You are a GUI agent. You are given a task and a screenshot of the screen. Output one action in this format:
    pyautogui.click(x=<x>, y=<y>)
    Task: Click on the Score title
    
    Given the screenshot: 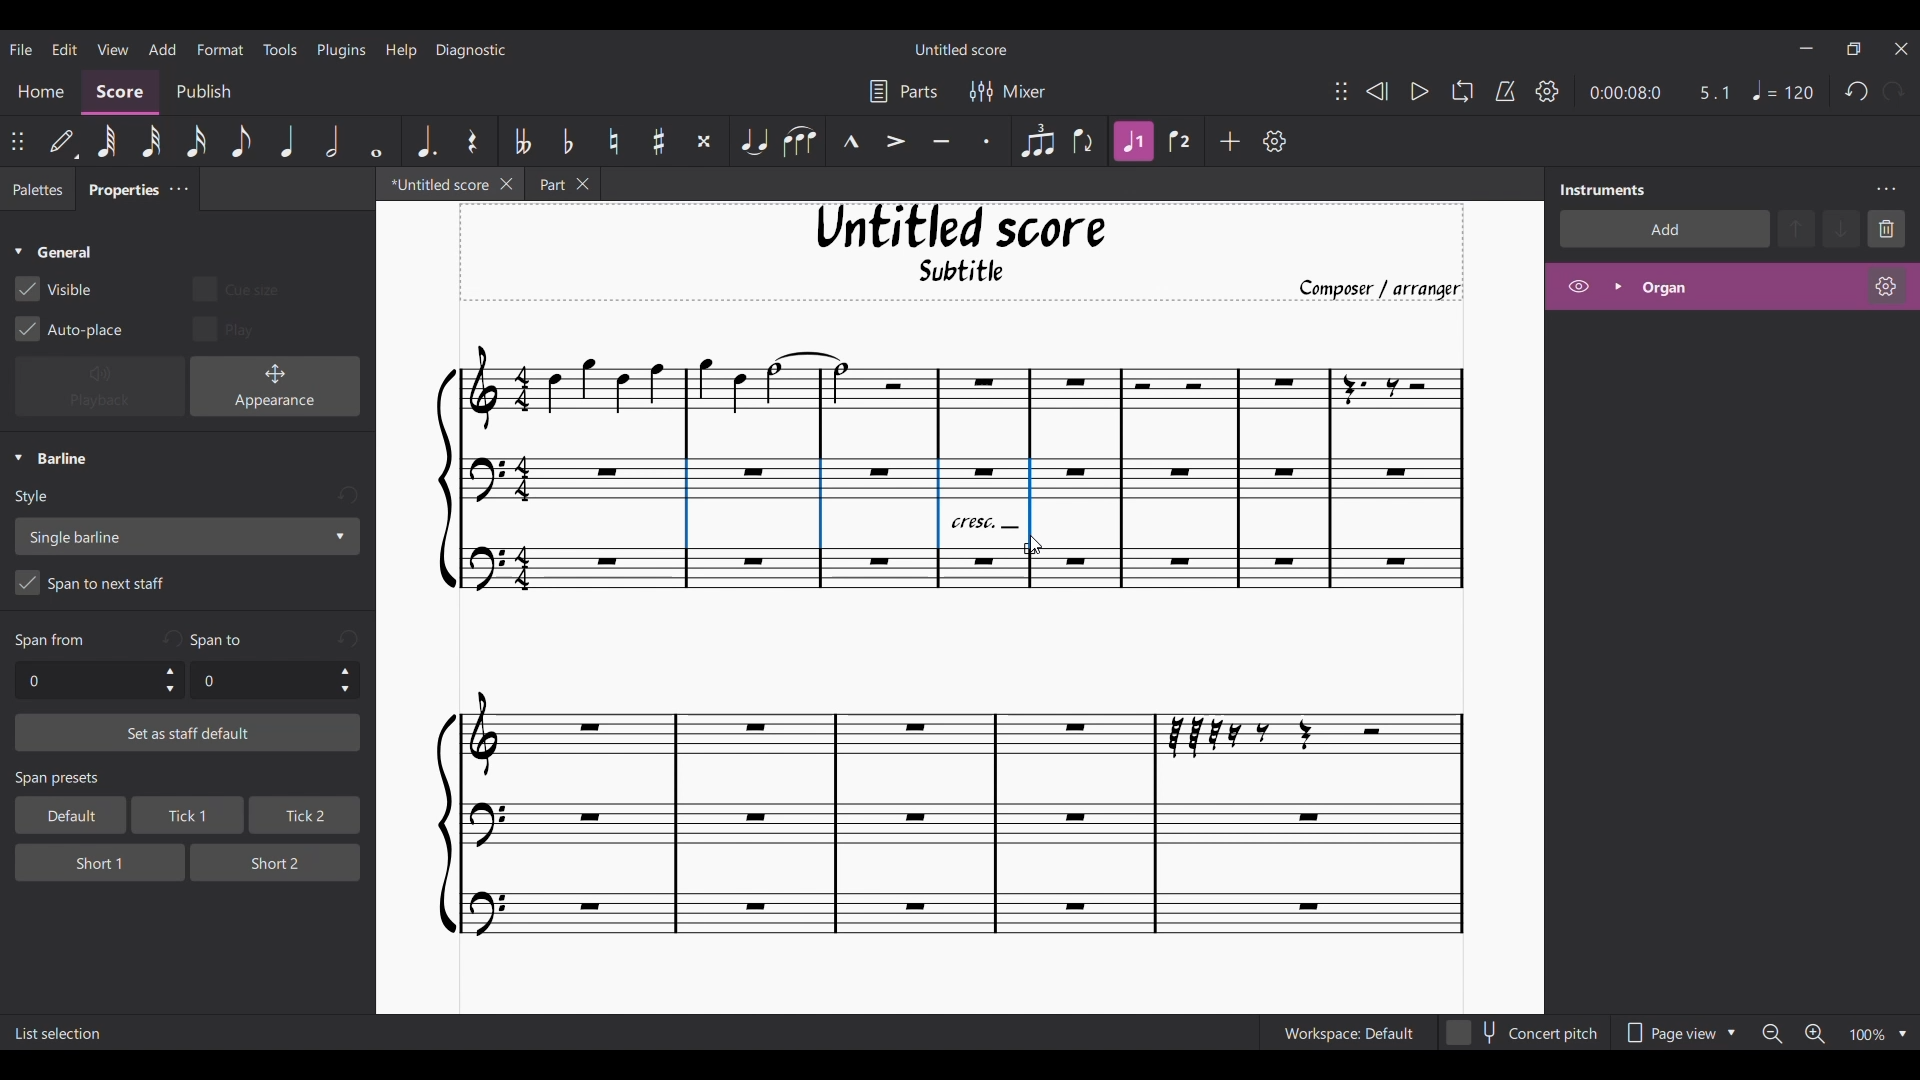 What is the action you would take?
    pyautogui.click(x=960, y=49)
    